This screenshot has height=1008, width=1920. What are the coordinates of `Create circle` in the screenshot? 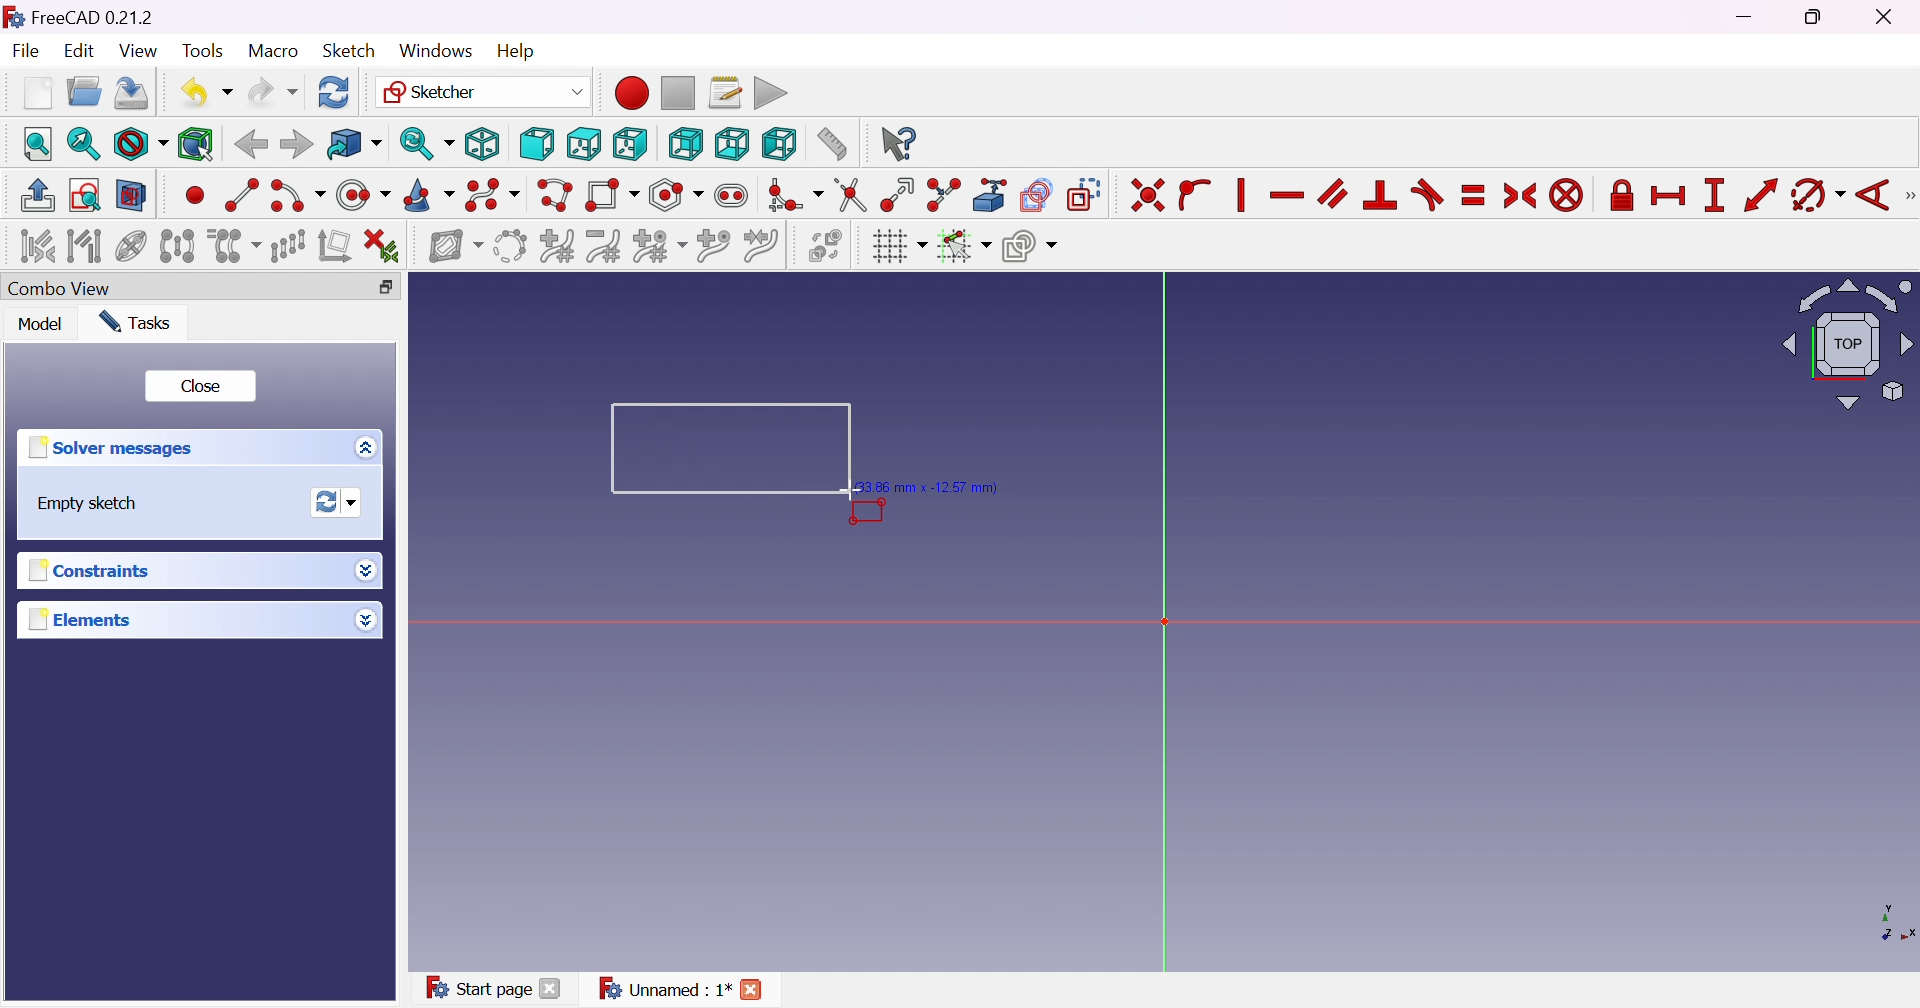 It's located at (363, 196).